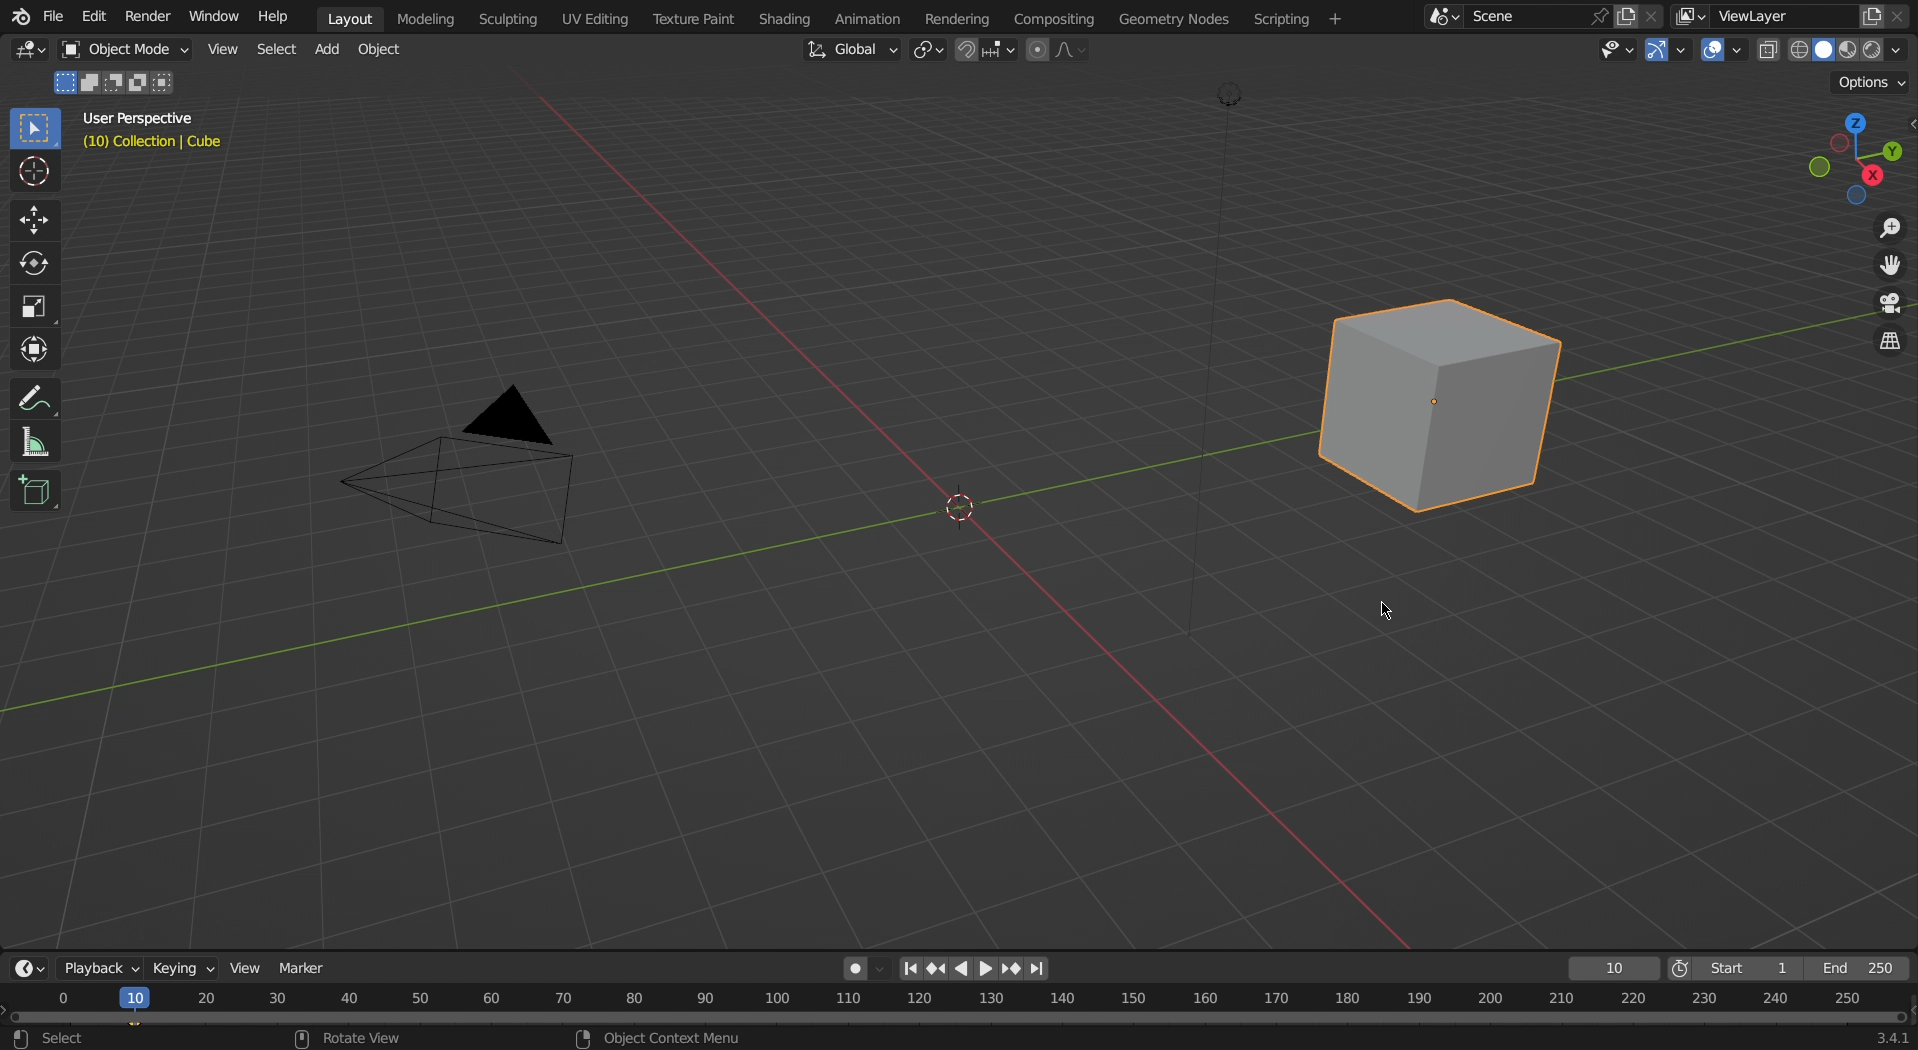 The width and height of the screenshot is (1918, 1050). What do you see at coordinates (35, 347) in the screenshot?
I see `Transform` at bounding box center [35, 347].